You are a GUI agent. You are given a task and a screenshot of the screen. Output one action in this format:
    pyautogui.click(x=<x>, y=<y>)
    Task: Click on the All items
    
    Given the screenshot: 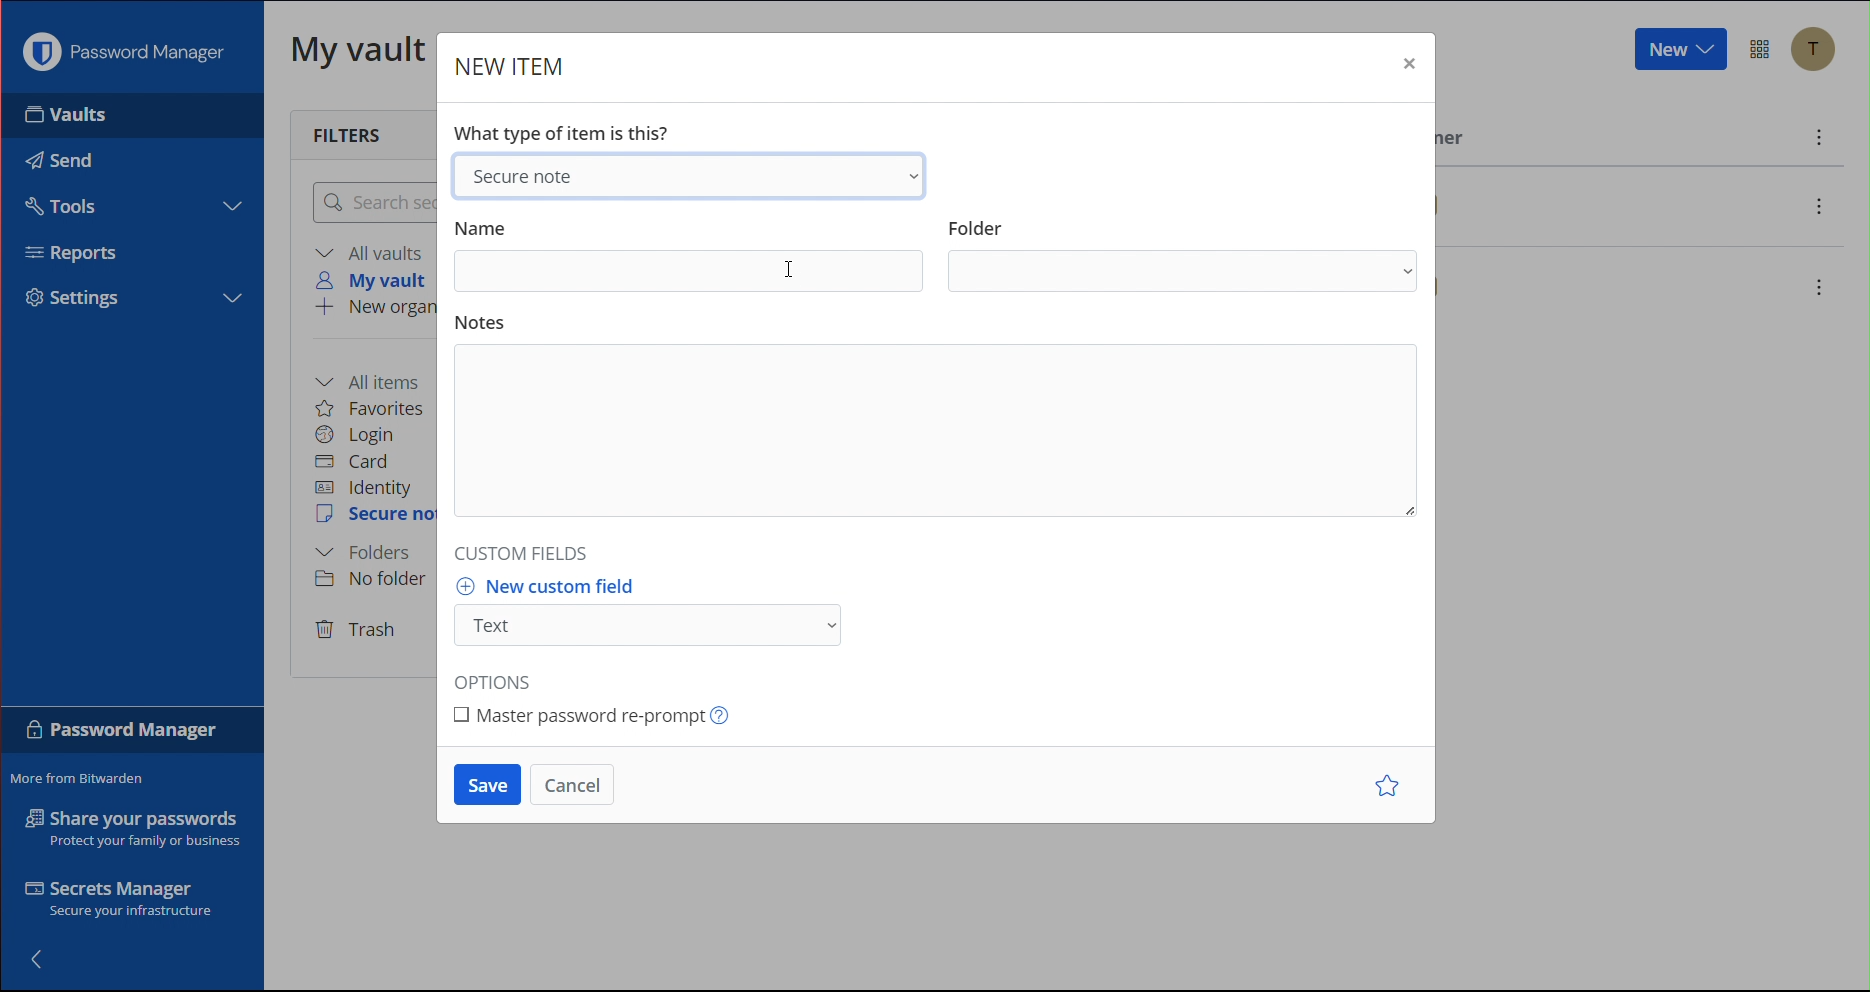 What is the action you would take?
    pyautogui.click(x=377, y=377)
    